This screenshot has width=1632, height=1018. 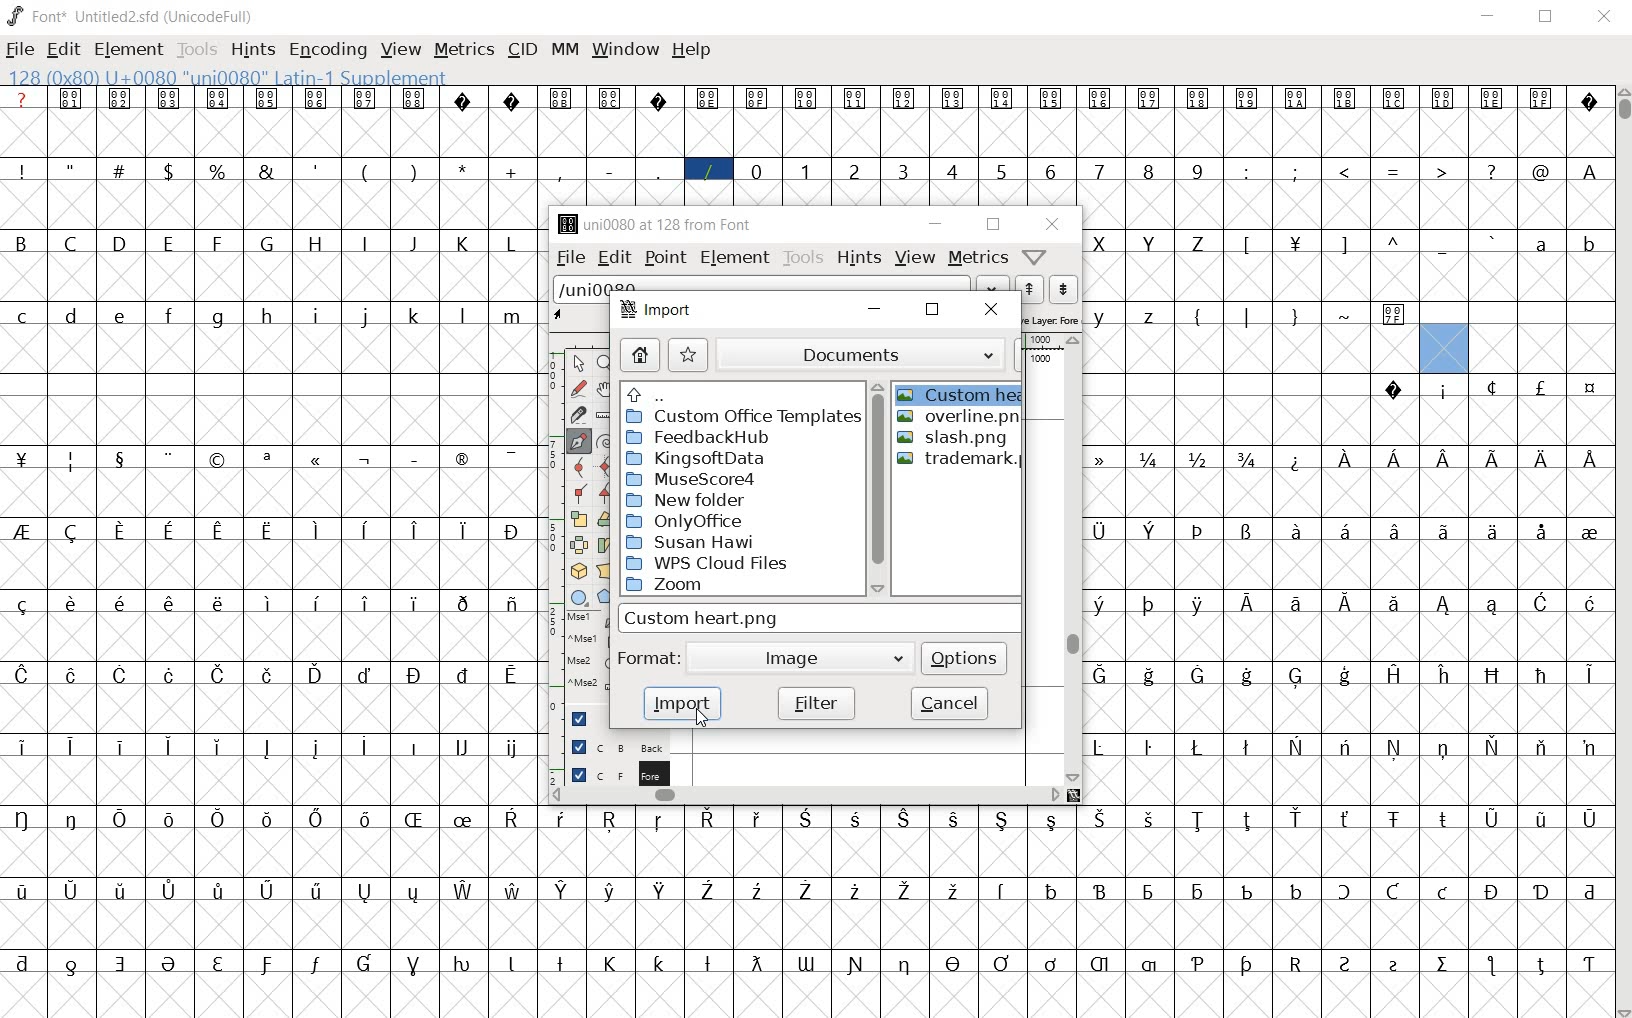 What do you see at coordinates (951, 170) in the screenshot?
I see `glyph` at bounding box center [951, 170].